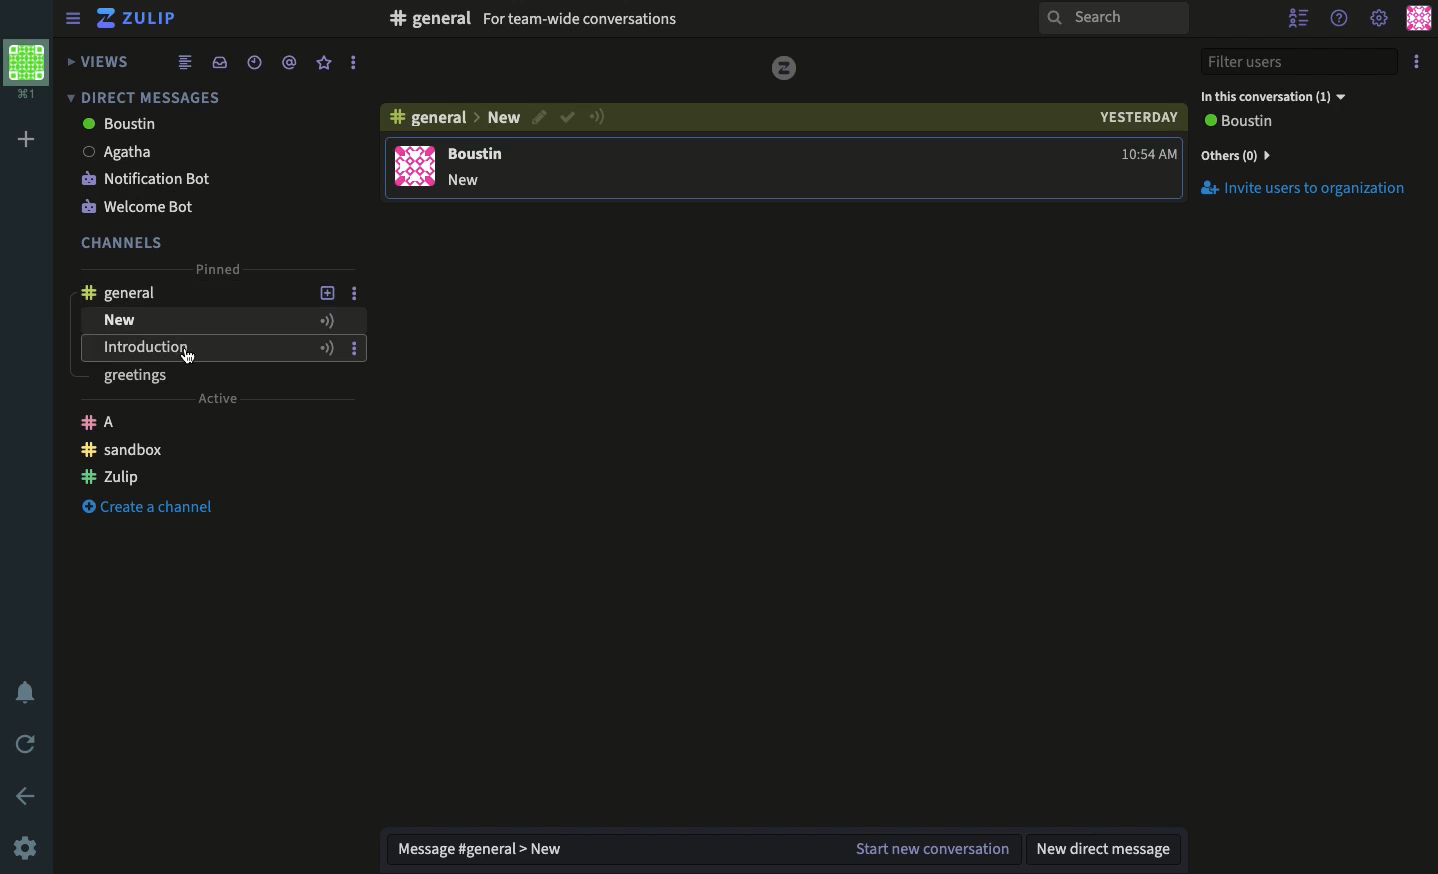 The height and width of the screenshot is (874, 1438). I want to click on User, so click(1237, 121).